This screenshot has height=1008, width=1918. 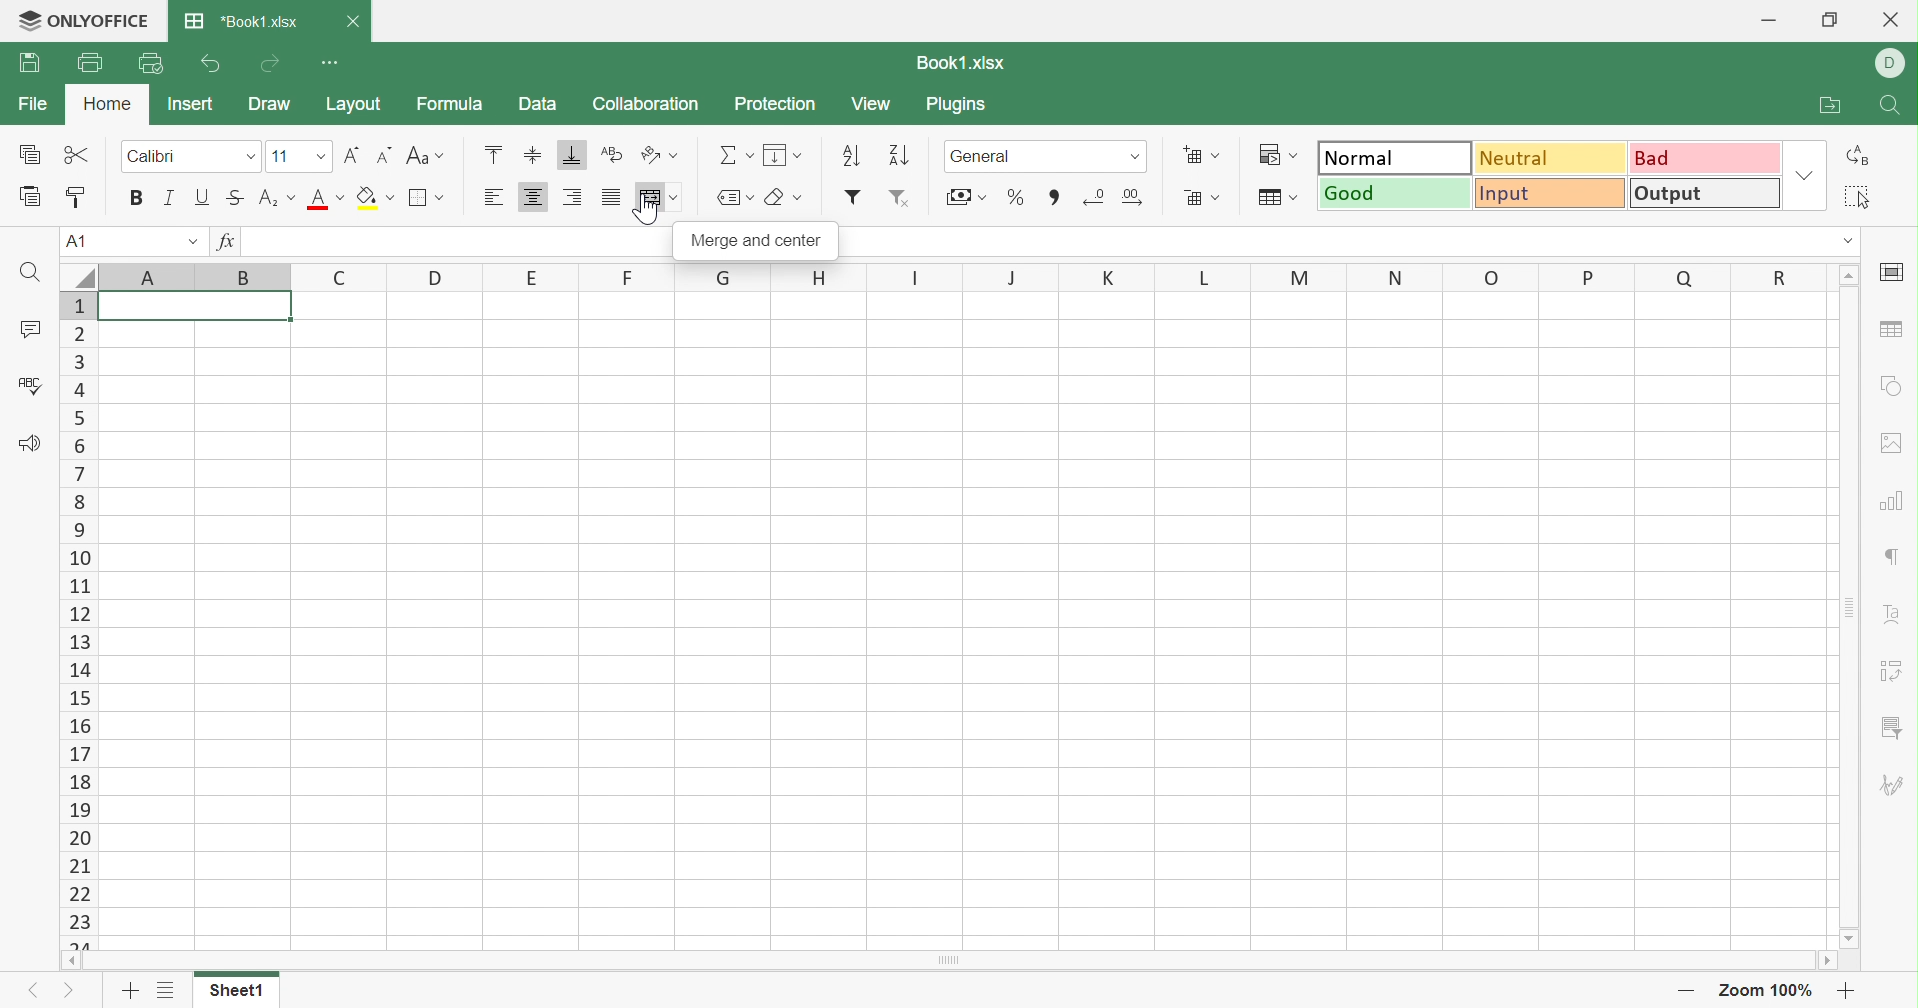 I want to click on Undo, so click(x=212, y=66).